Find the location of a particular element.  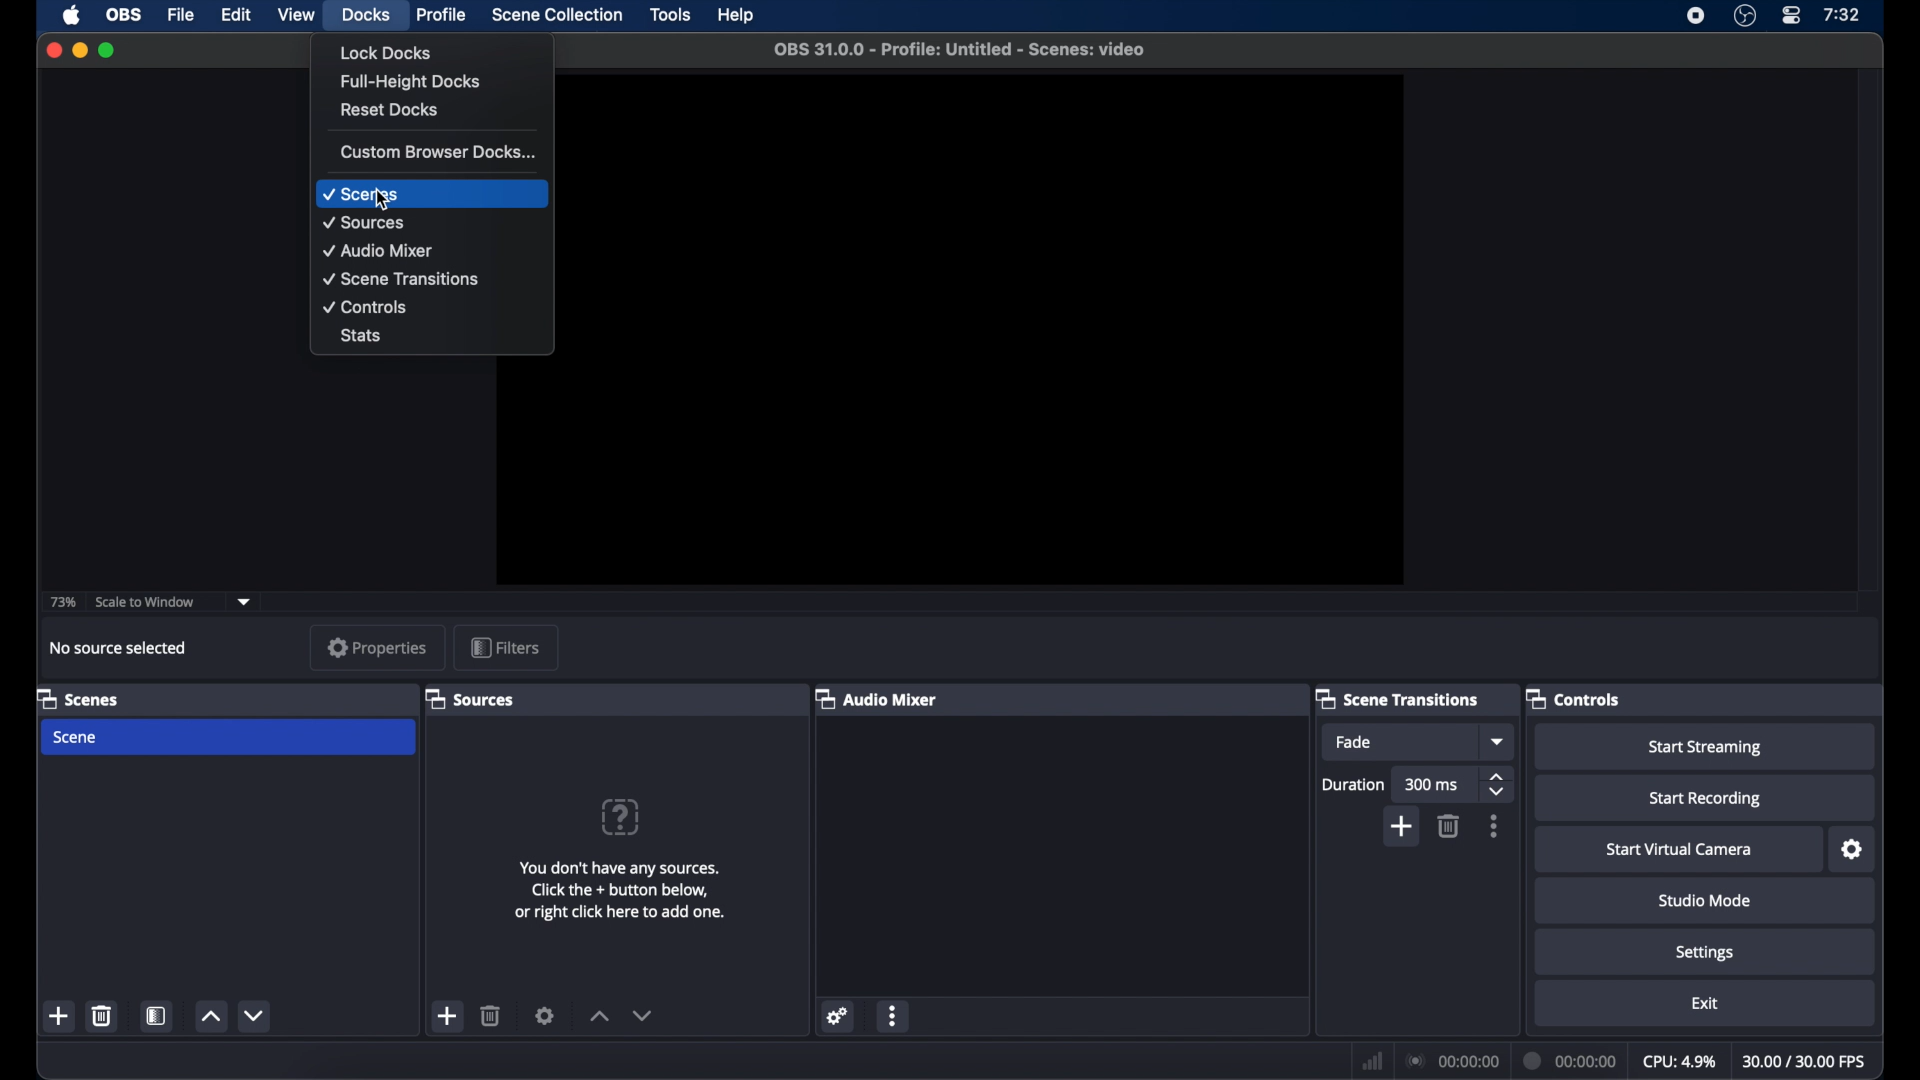

300 ms is located at coordinates (1432, 784).